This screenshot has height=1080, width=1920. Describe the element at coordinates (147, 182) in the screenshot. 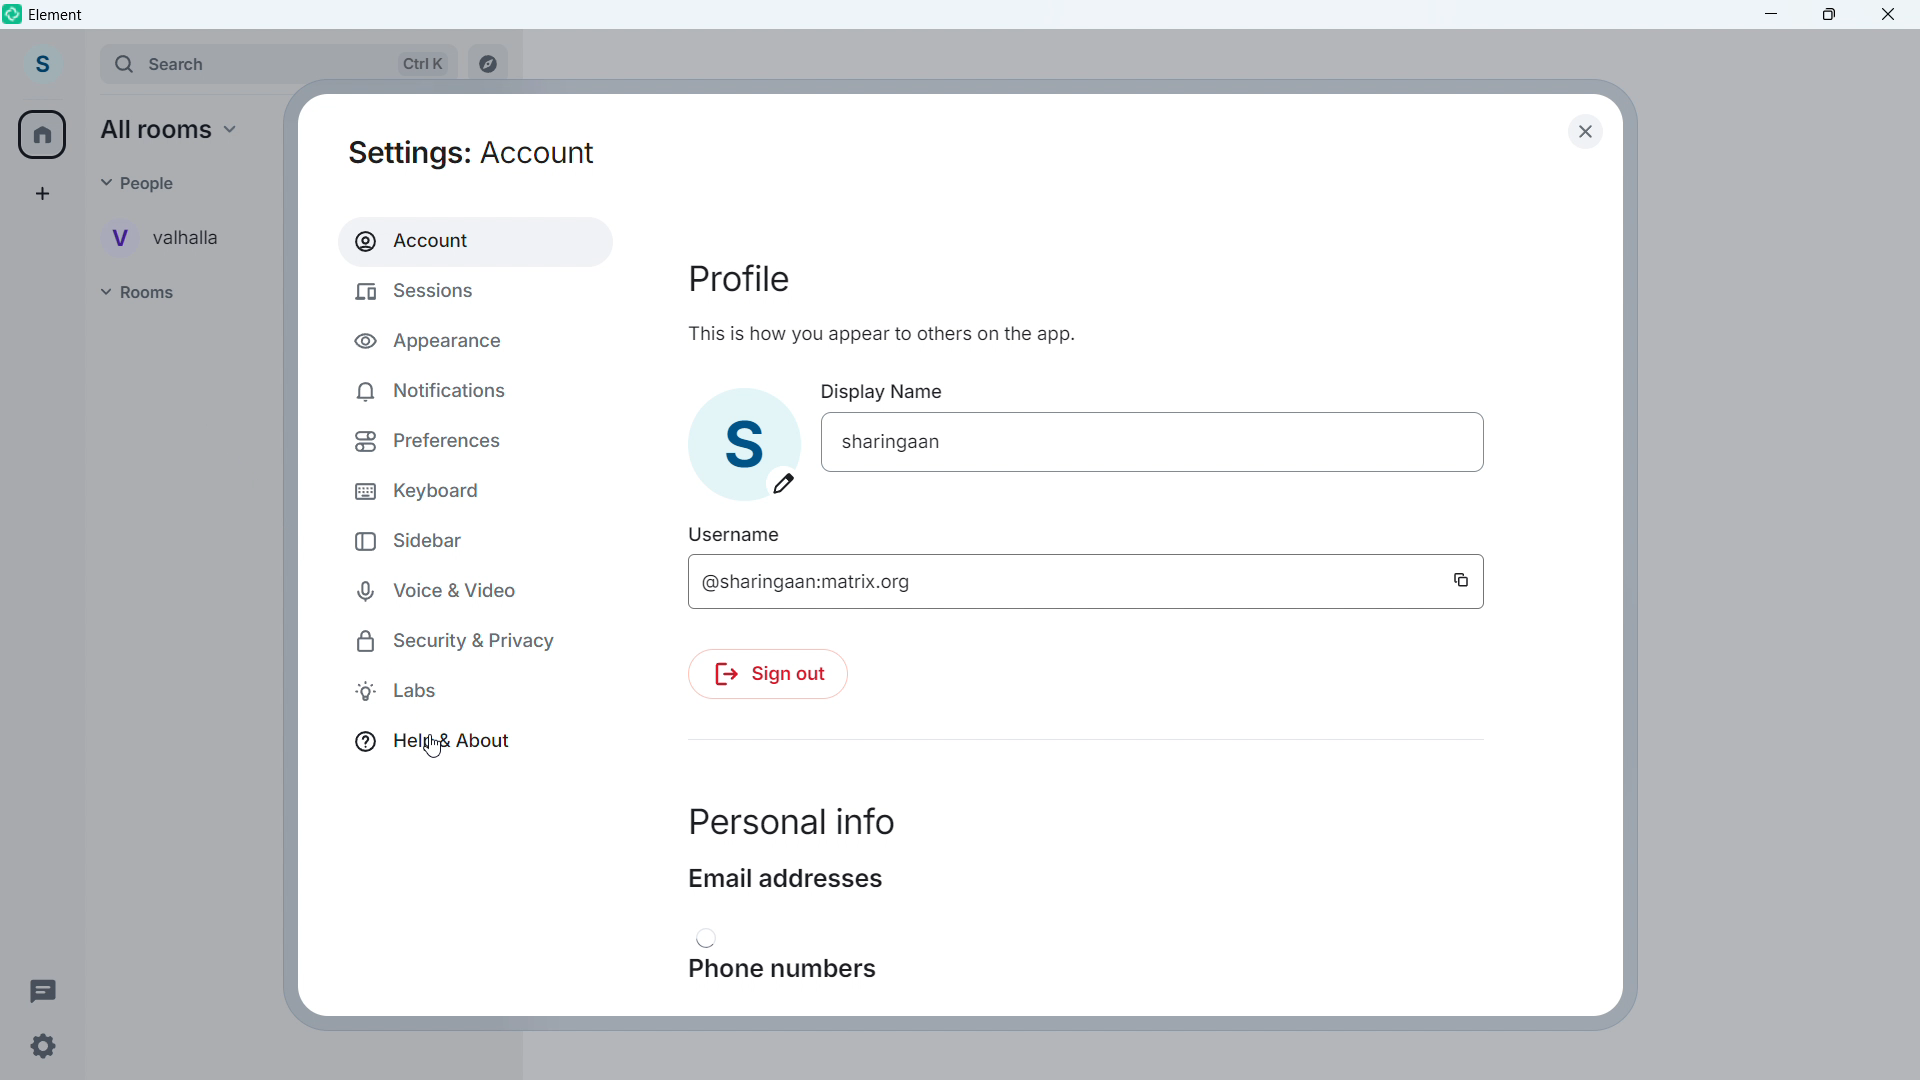

I see `` at that location.